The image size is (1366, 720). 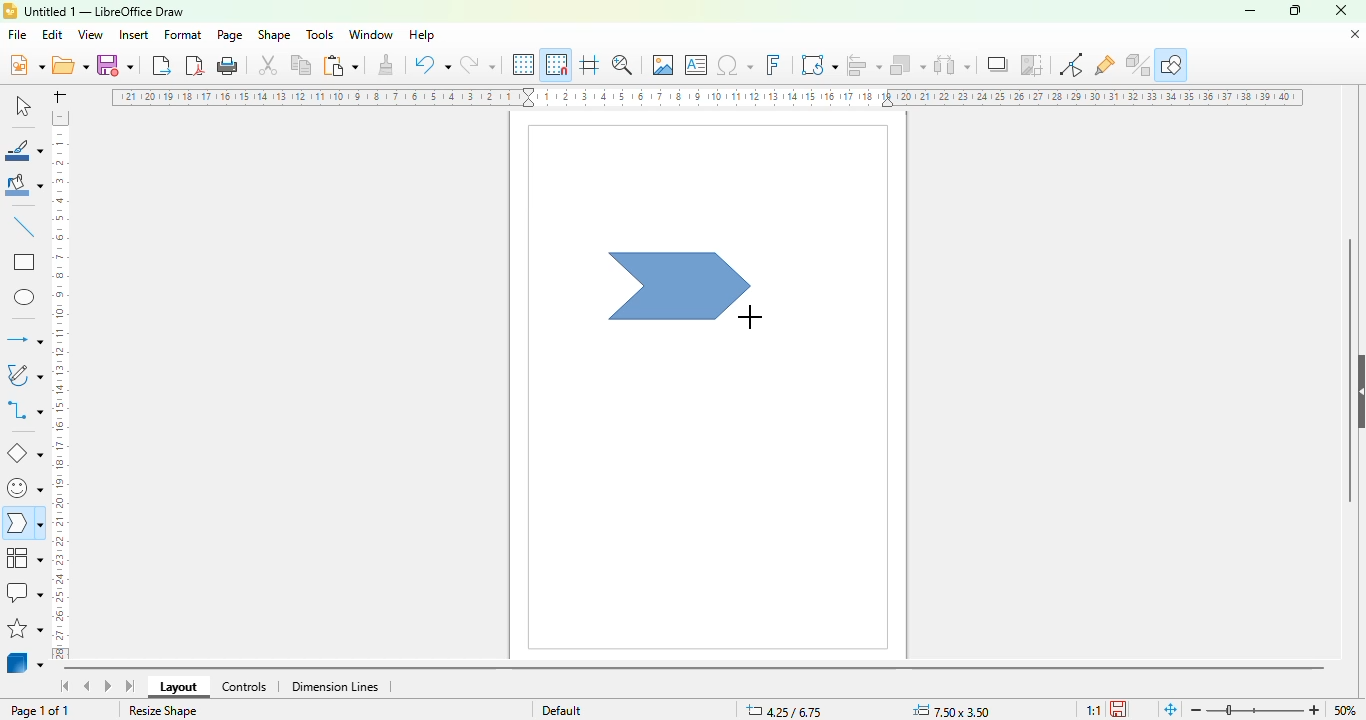 What do you see at coordinates (17, 34) in the screenshot?
I see `file` at bounding box center [17, 34].